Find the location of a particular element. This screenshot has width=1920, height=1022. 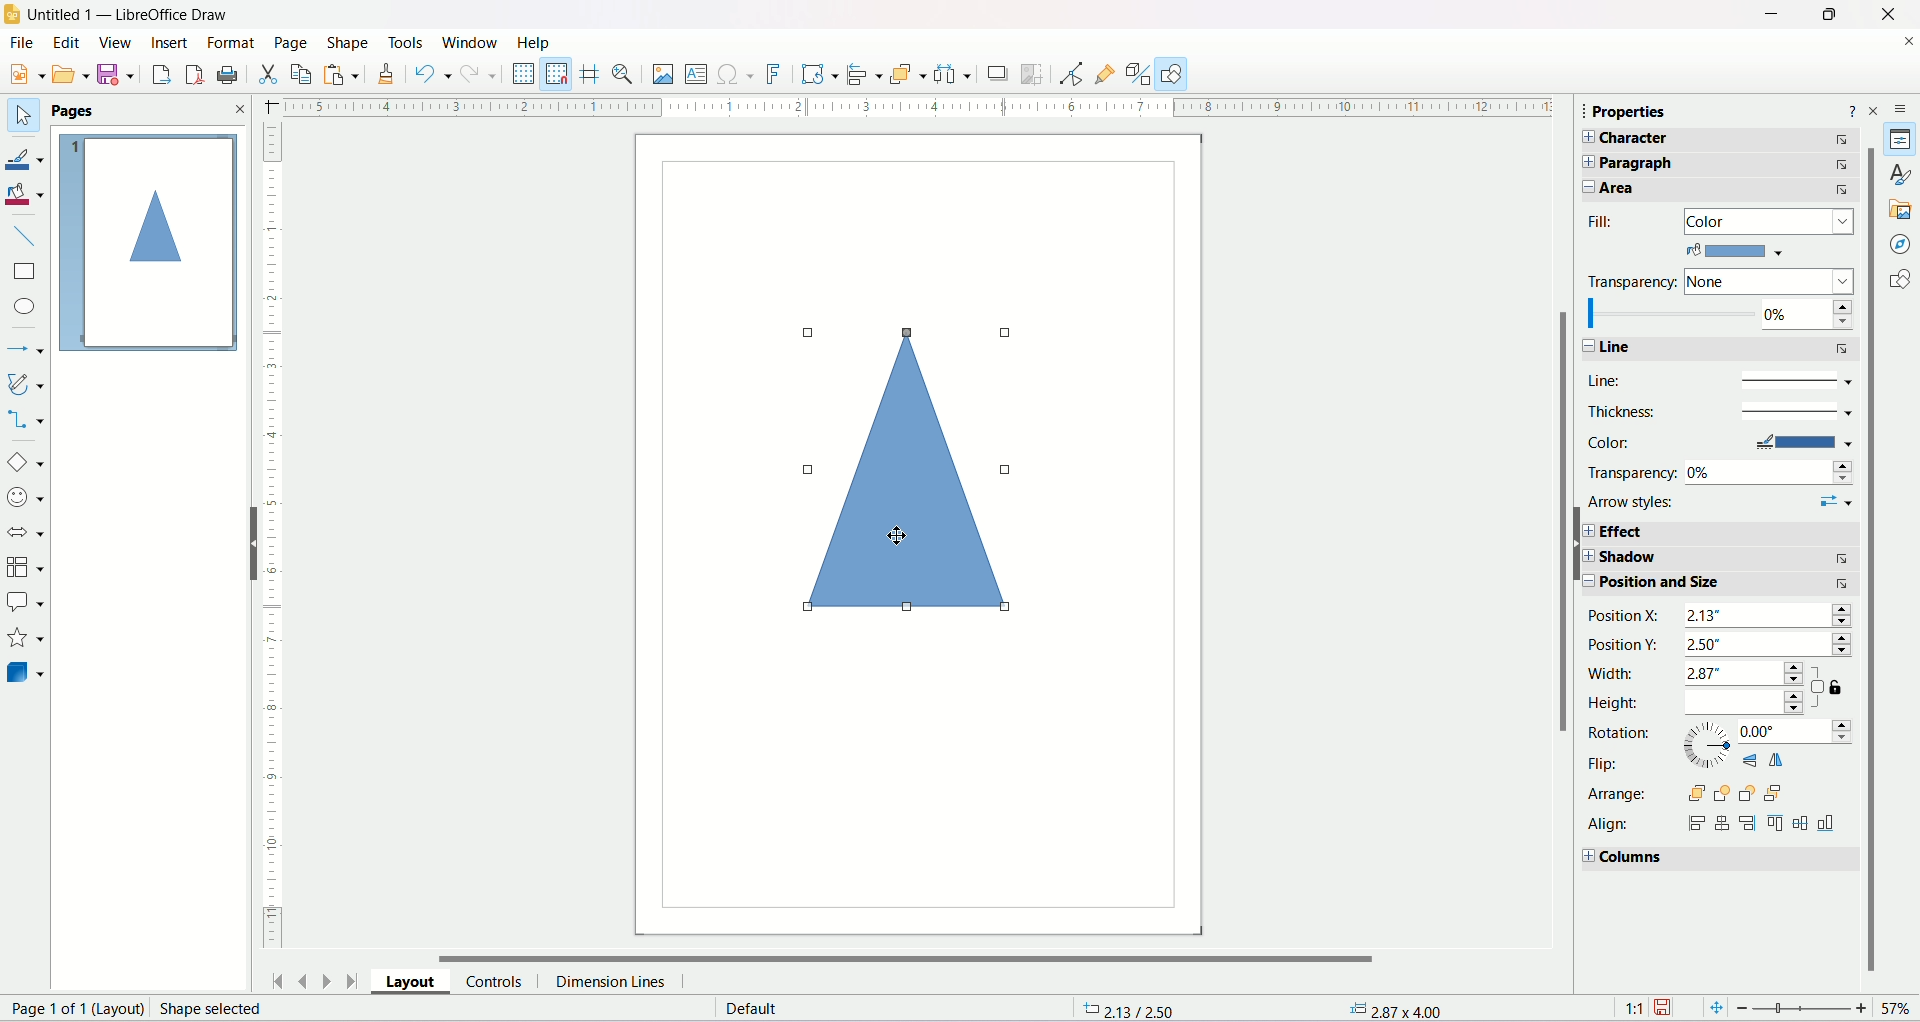

Connectors is located at coordinates (25, 421).